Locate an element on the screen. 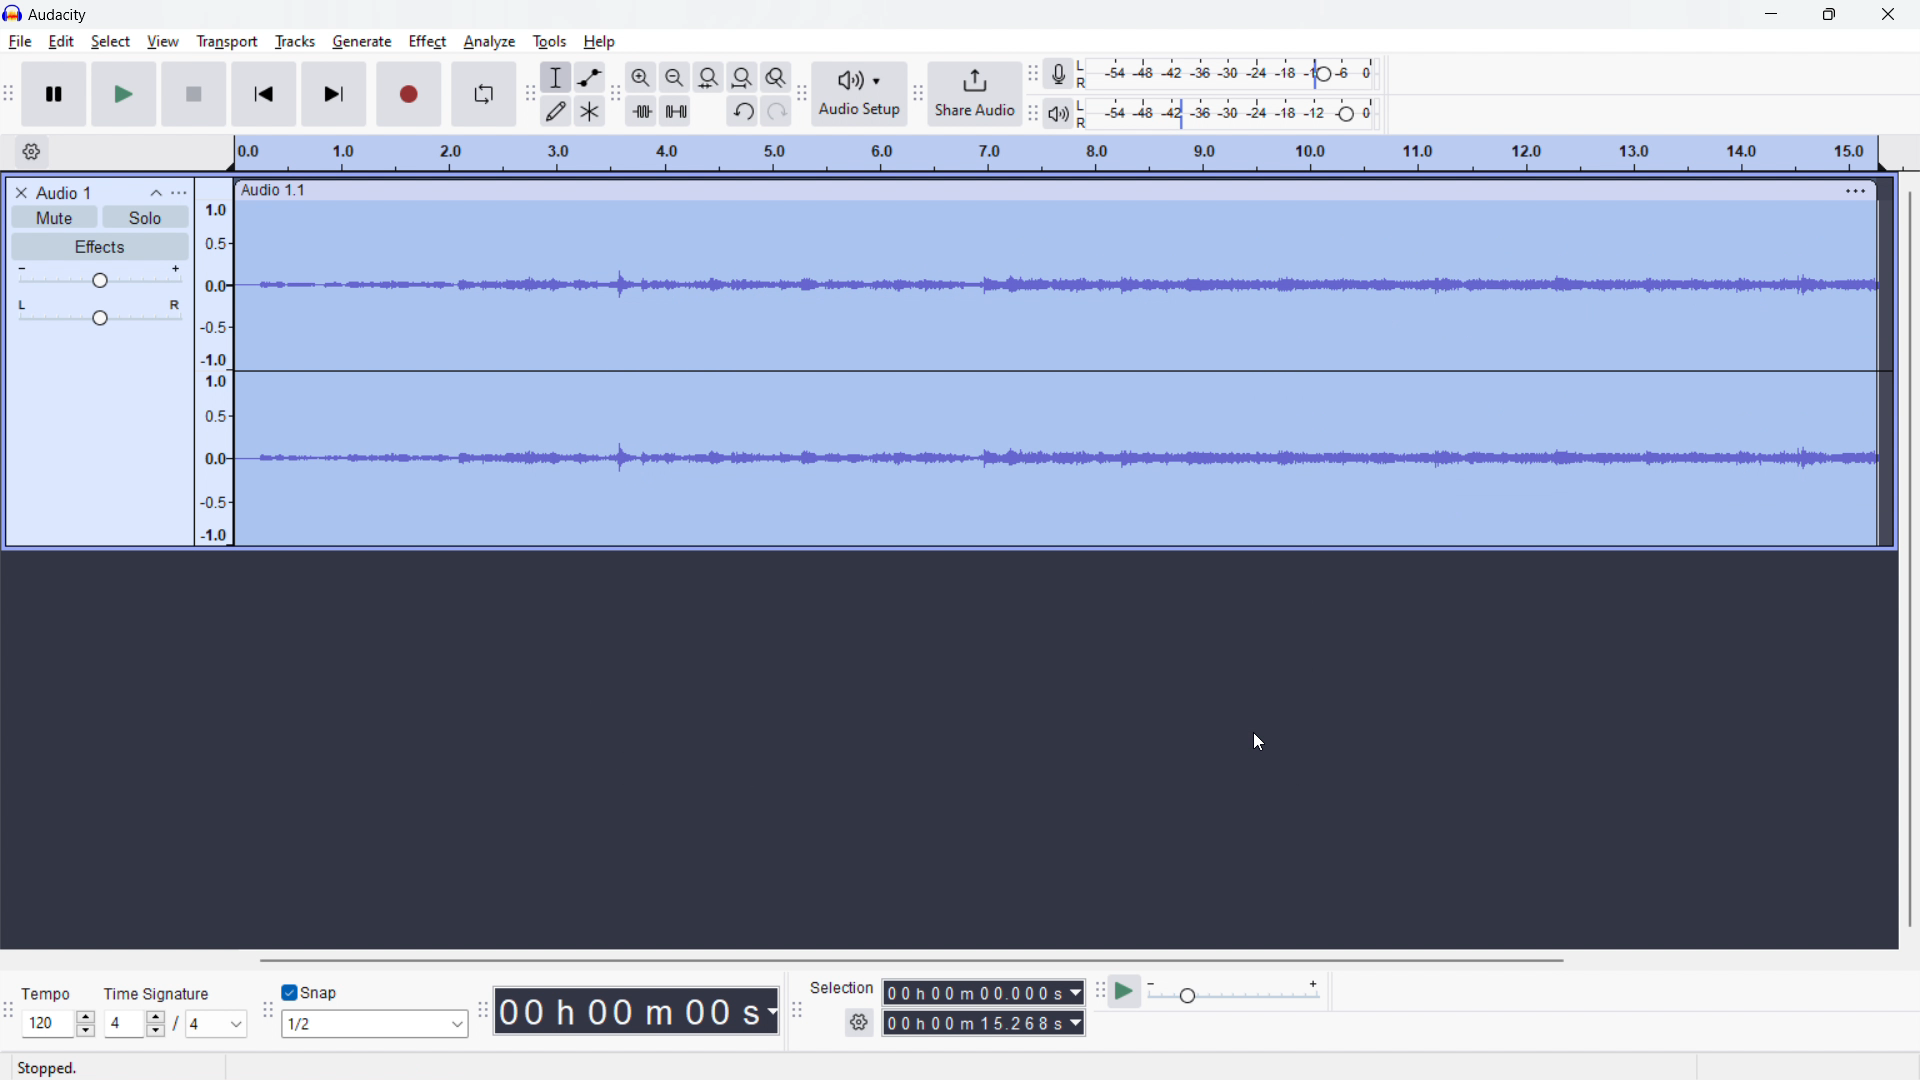 The image size is (1920, 1080). 4/4 (set time signature) is located at coordinates (175, 1025).